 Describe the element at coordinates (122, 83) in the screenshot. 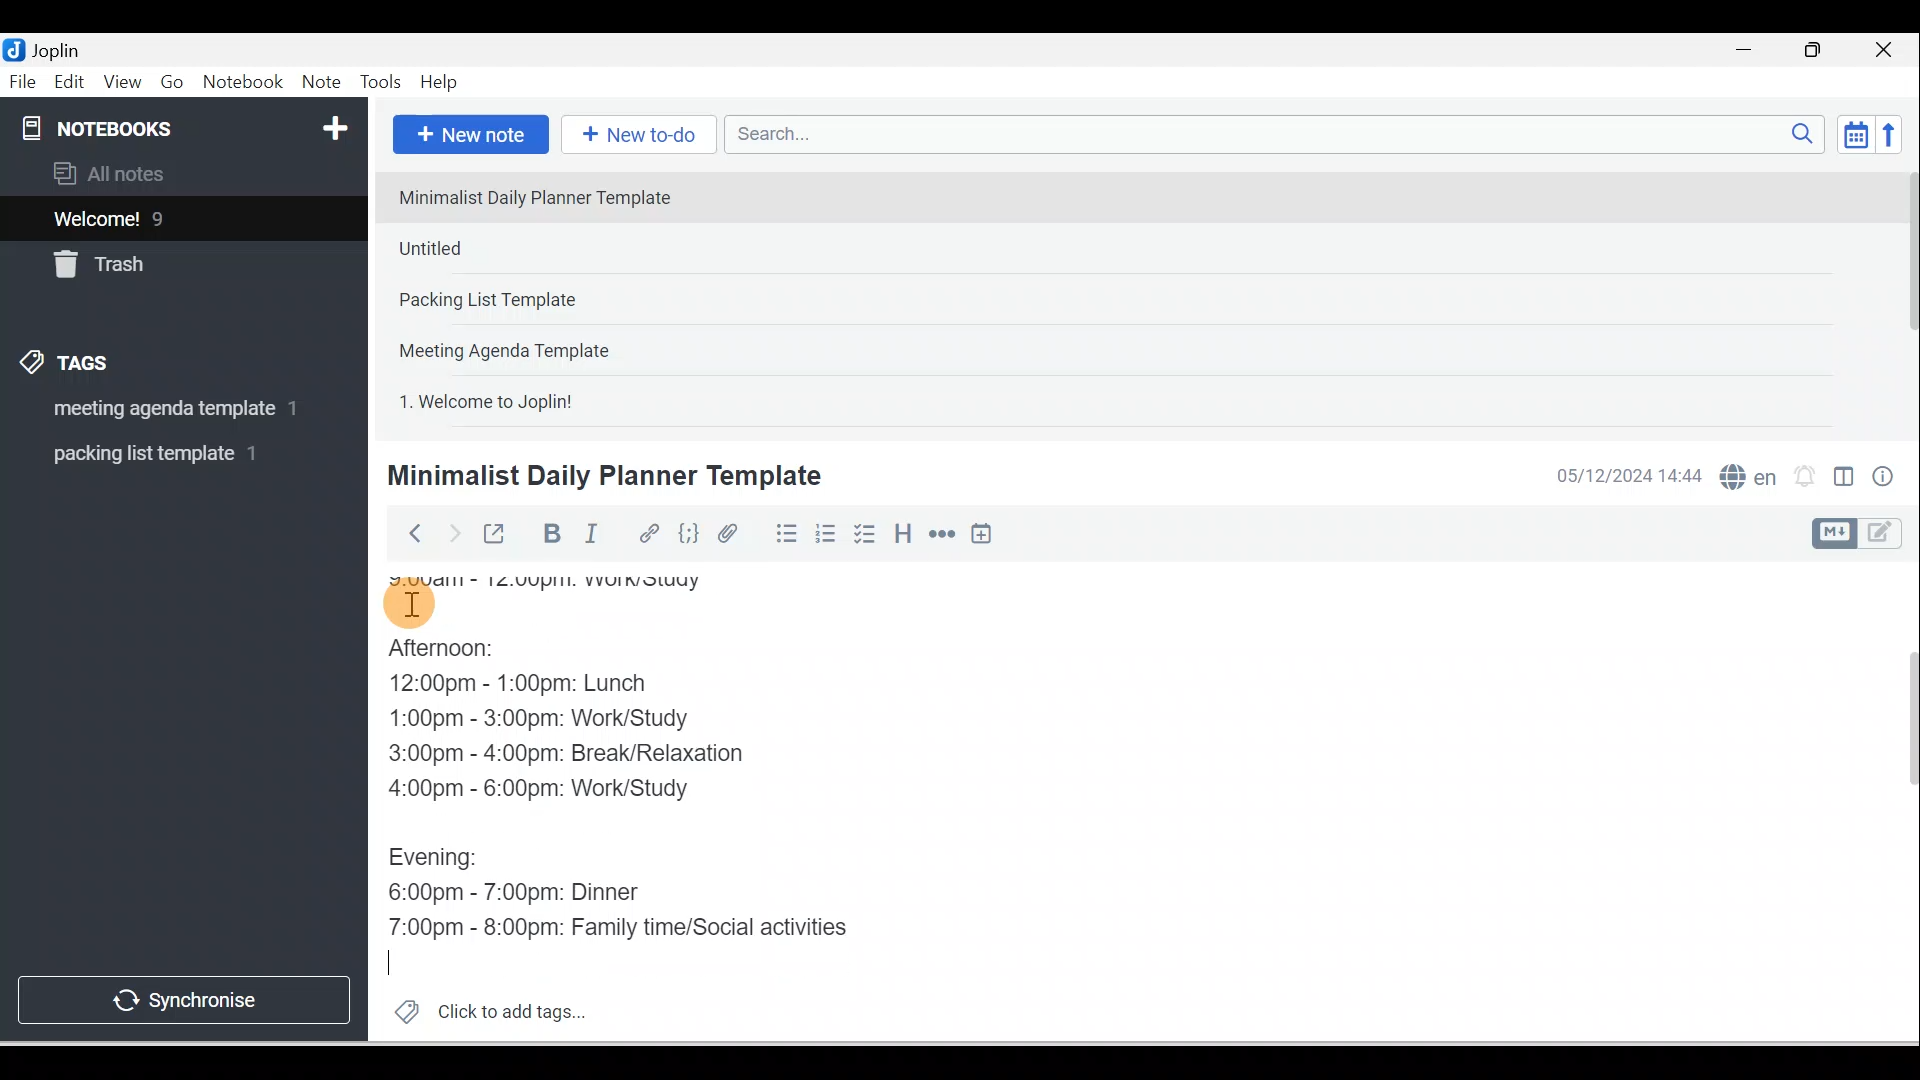

I see `View` at that location.